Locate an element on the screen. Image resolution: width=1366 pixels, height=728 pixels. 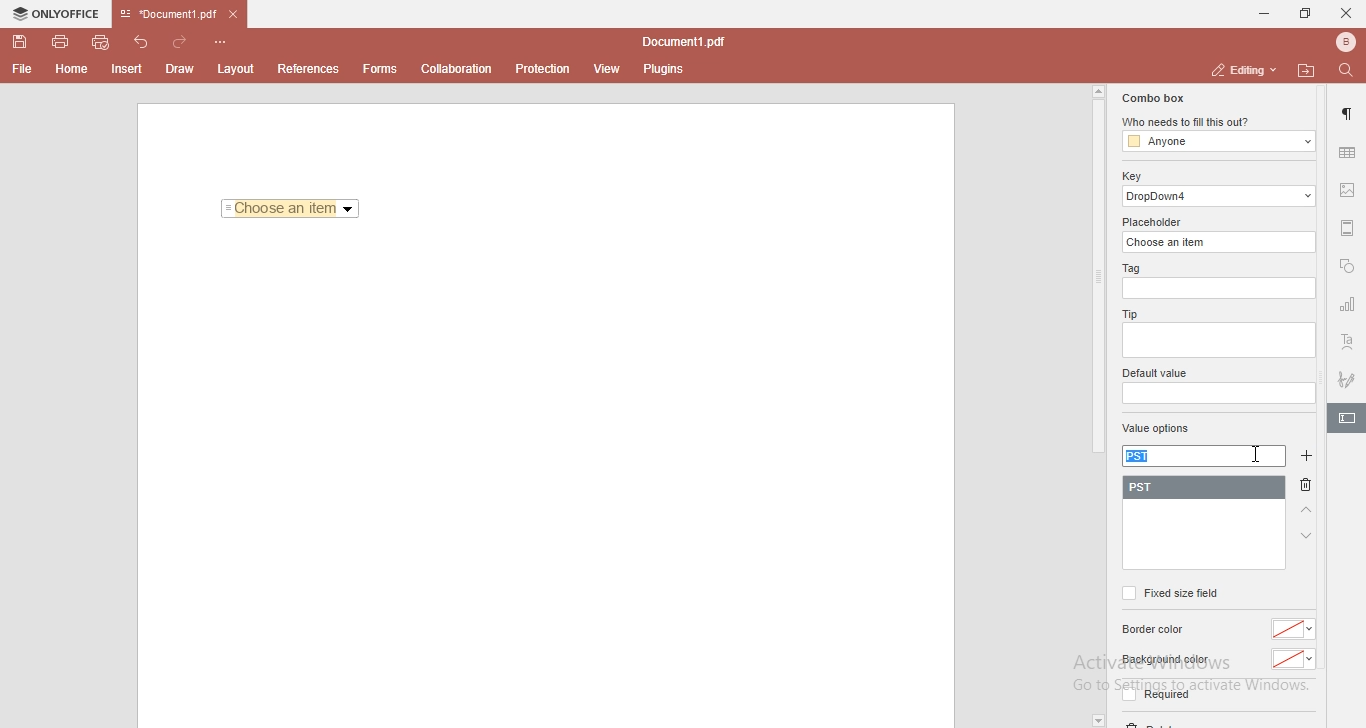
empty box is located at coordinates (1217, 342).